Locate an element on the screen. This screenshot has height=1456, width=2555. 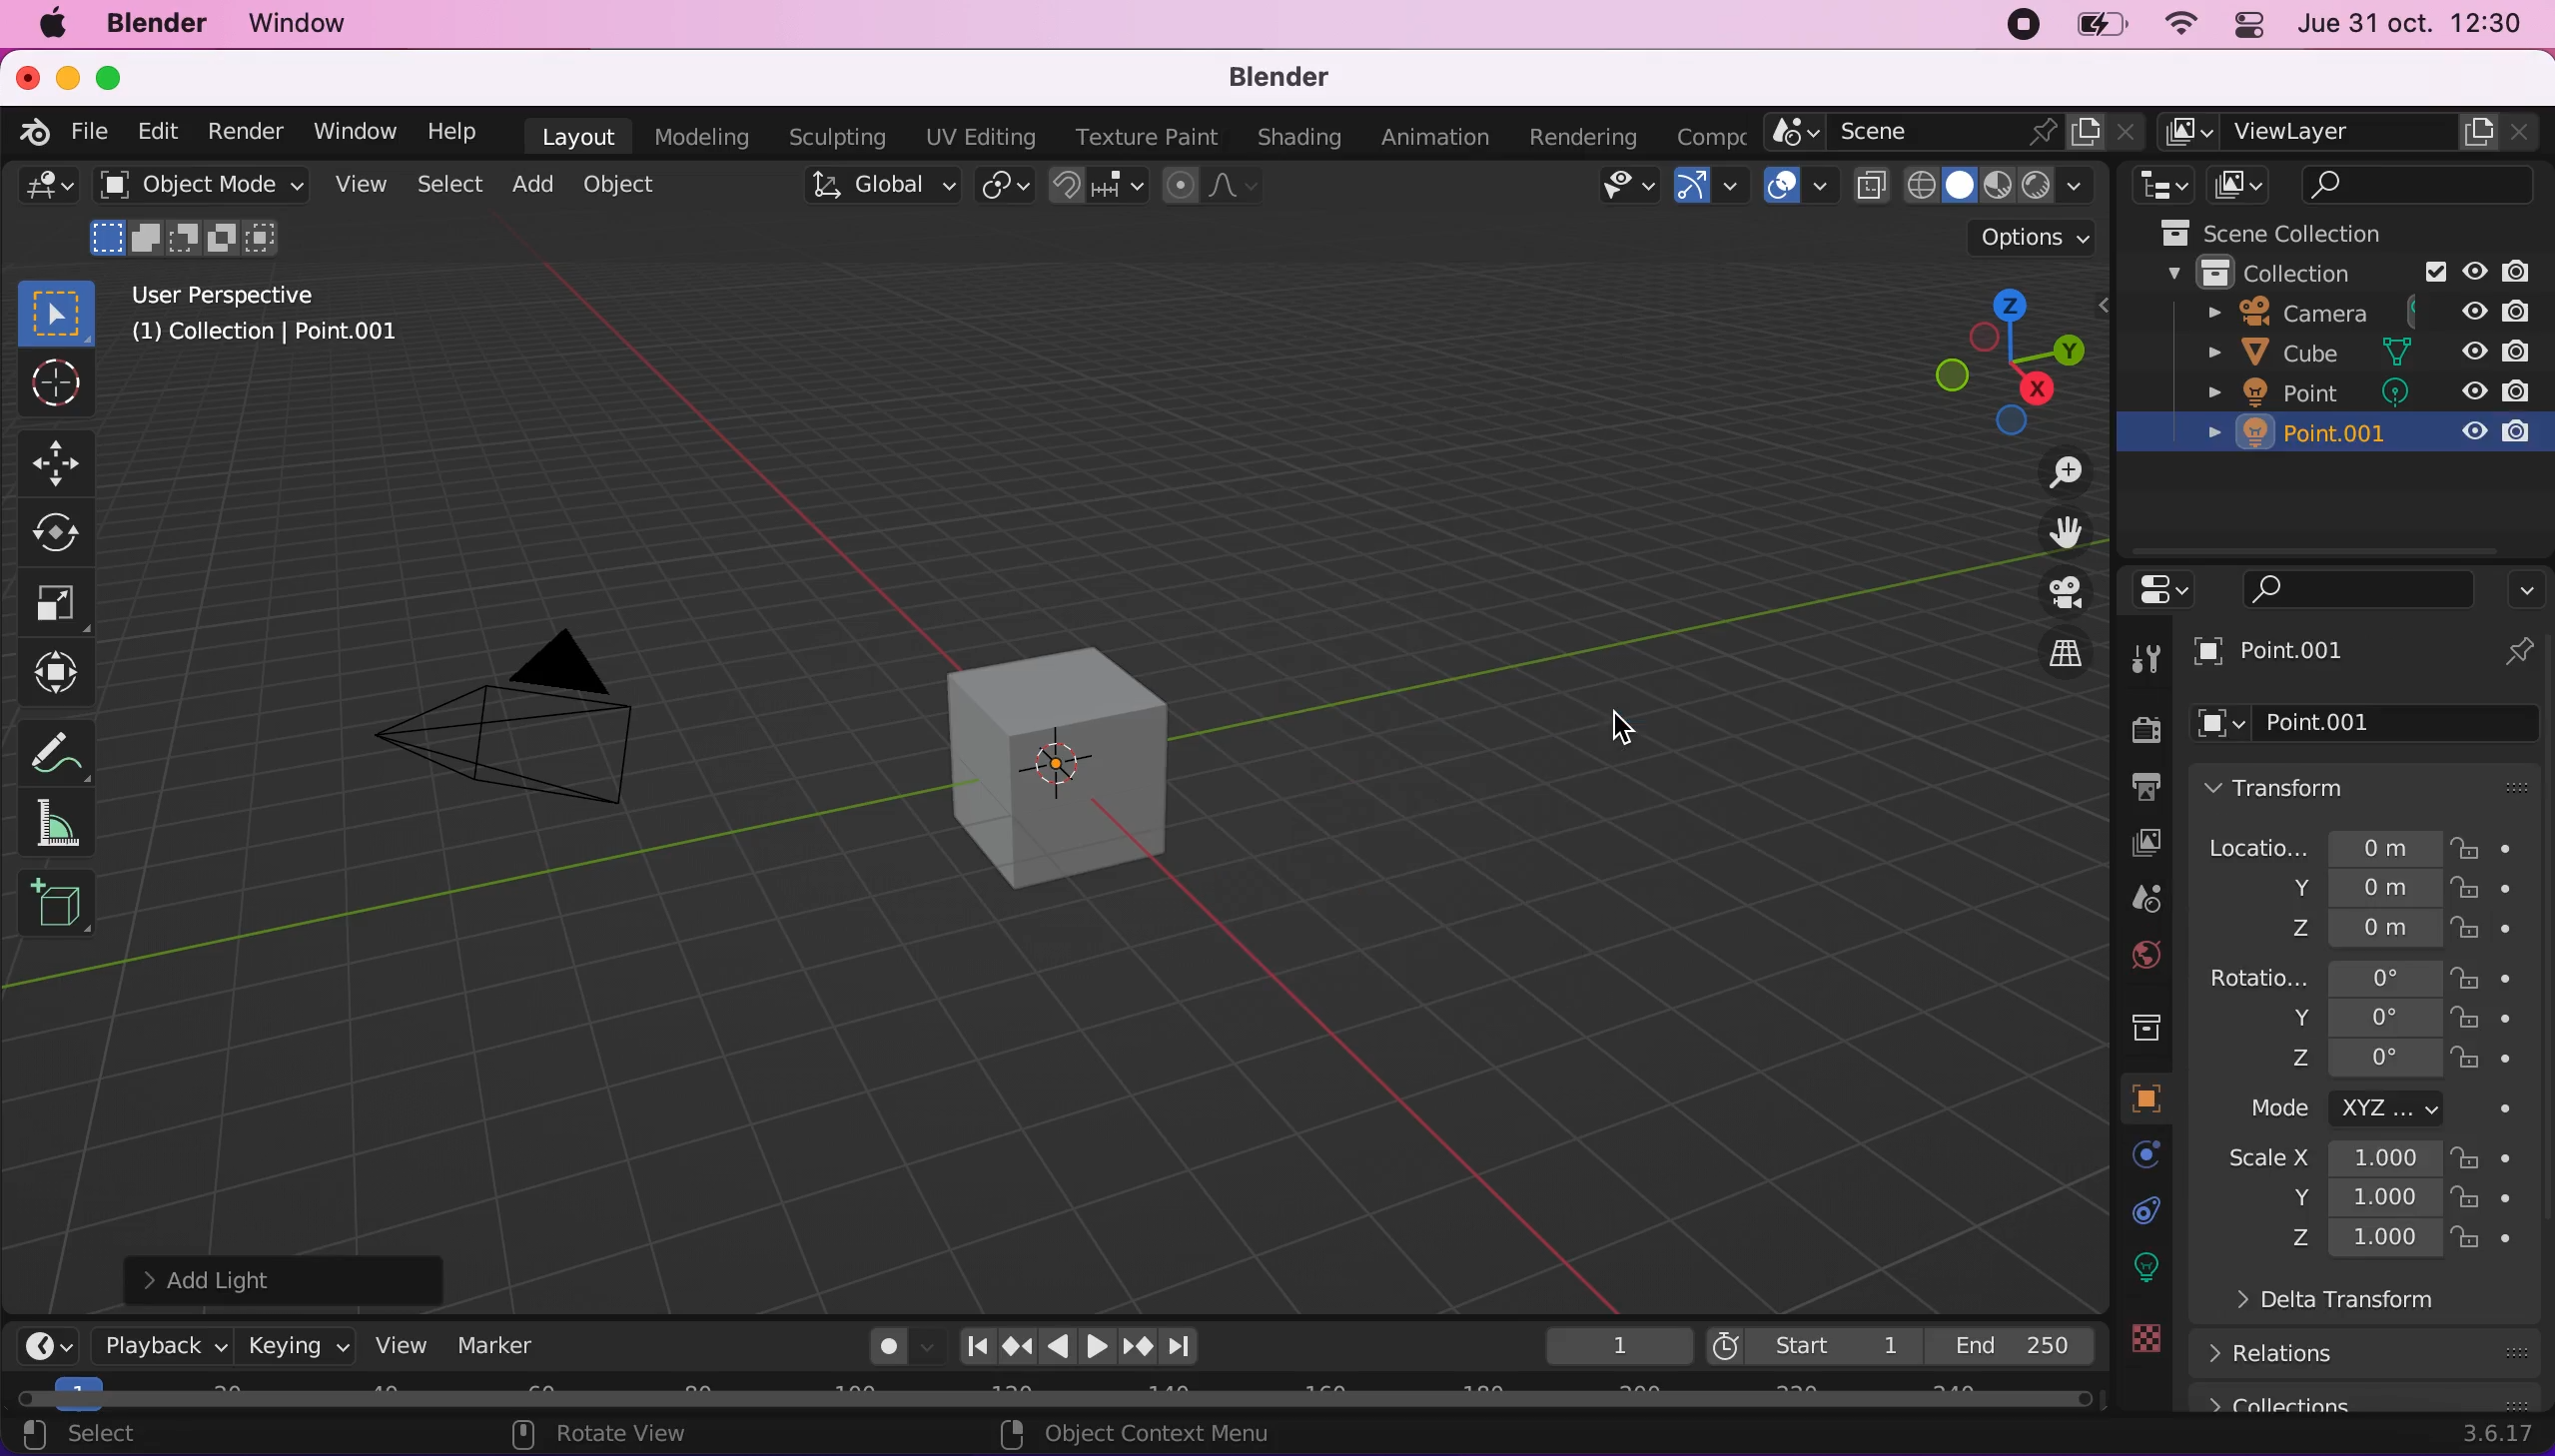
modeling is located at coordinates (704, 135).